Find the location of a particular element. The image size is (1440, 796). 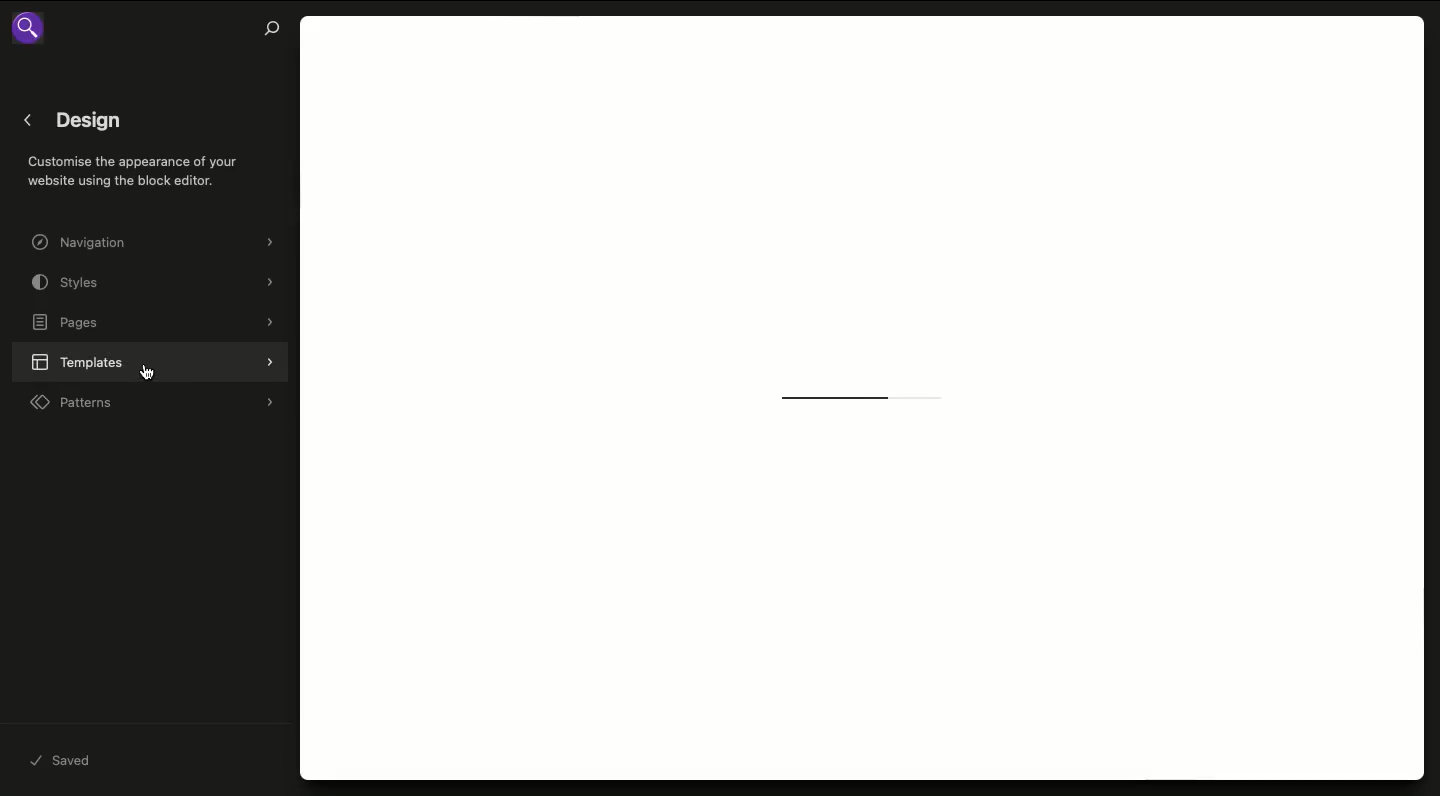

search icon is located at coordinates (32, 30).